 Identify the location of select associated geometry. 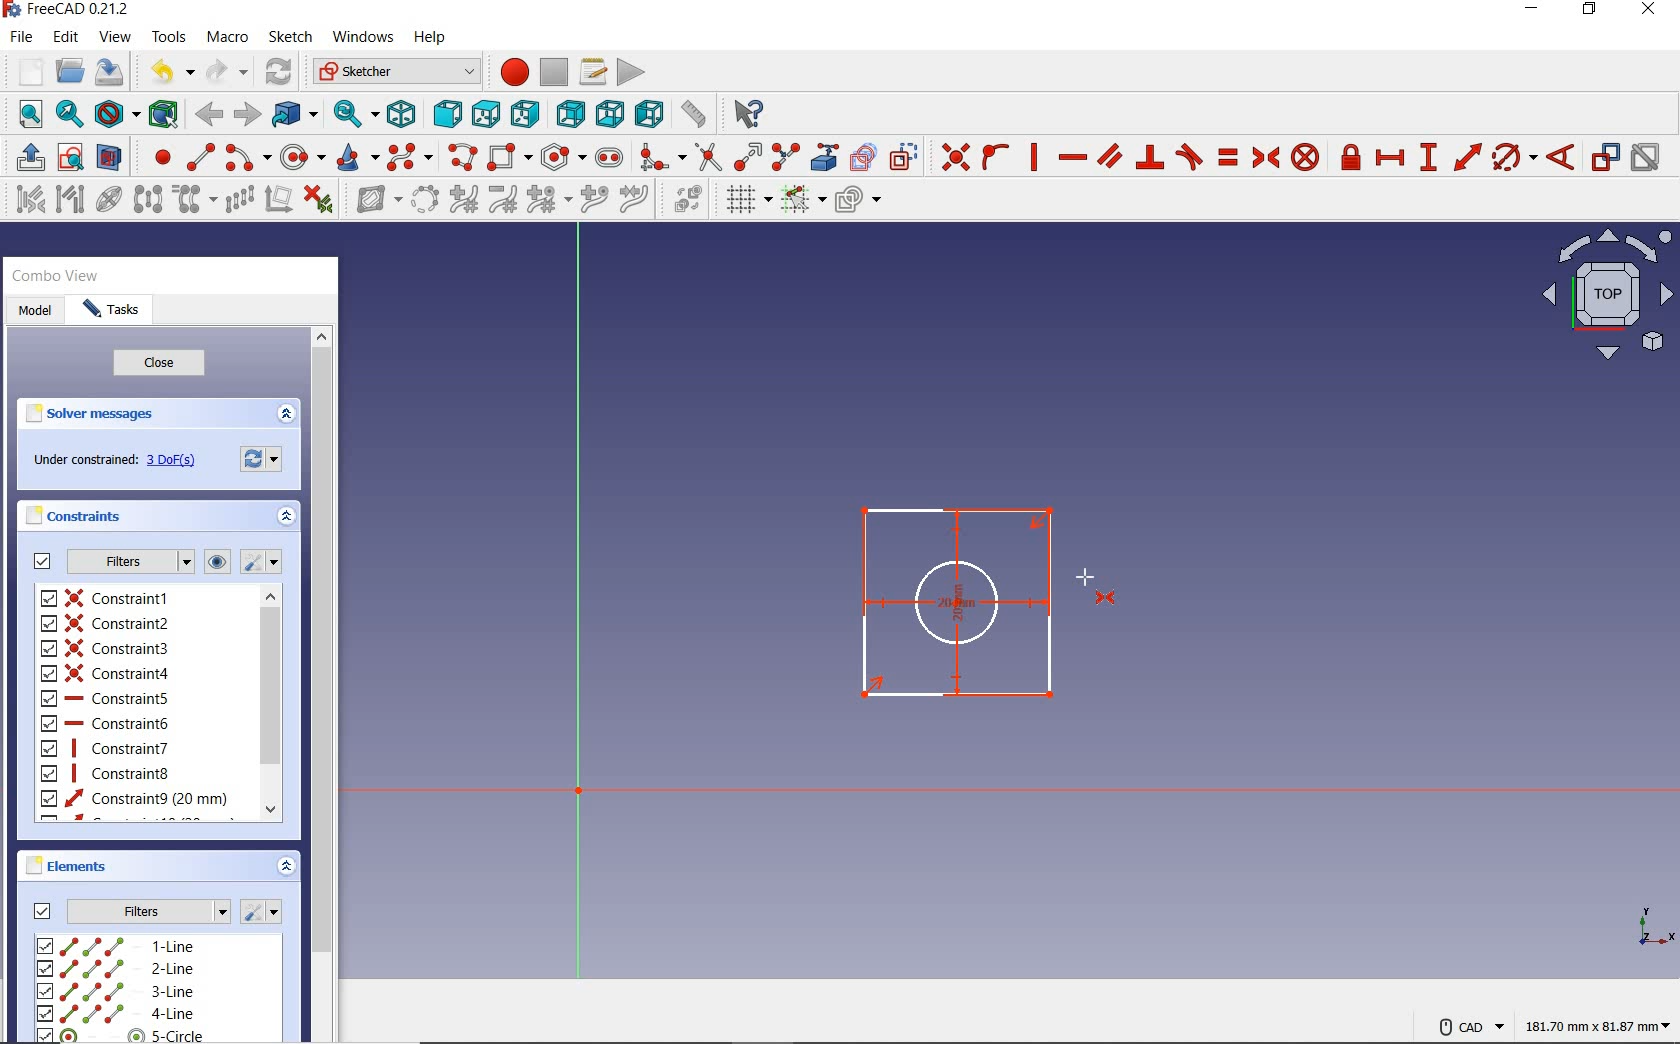
(69, 201).